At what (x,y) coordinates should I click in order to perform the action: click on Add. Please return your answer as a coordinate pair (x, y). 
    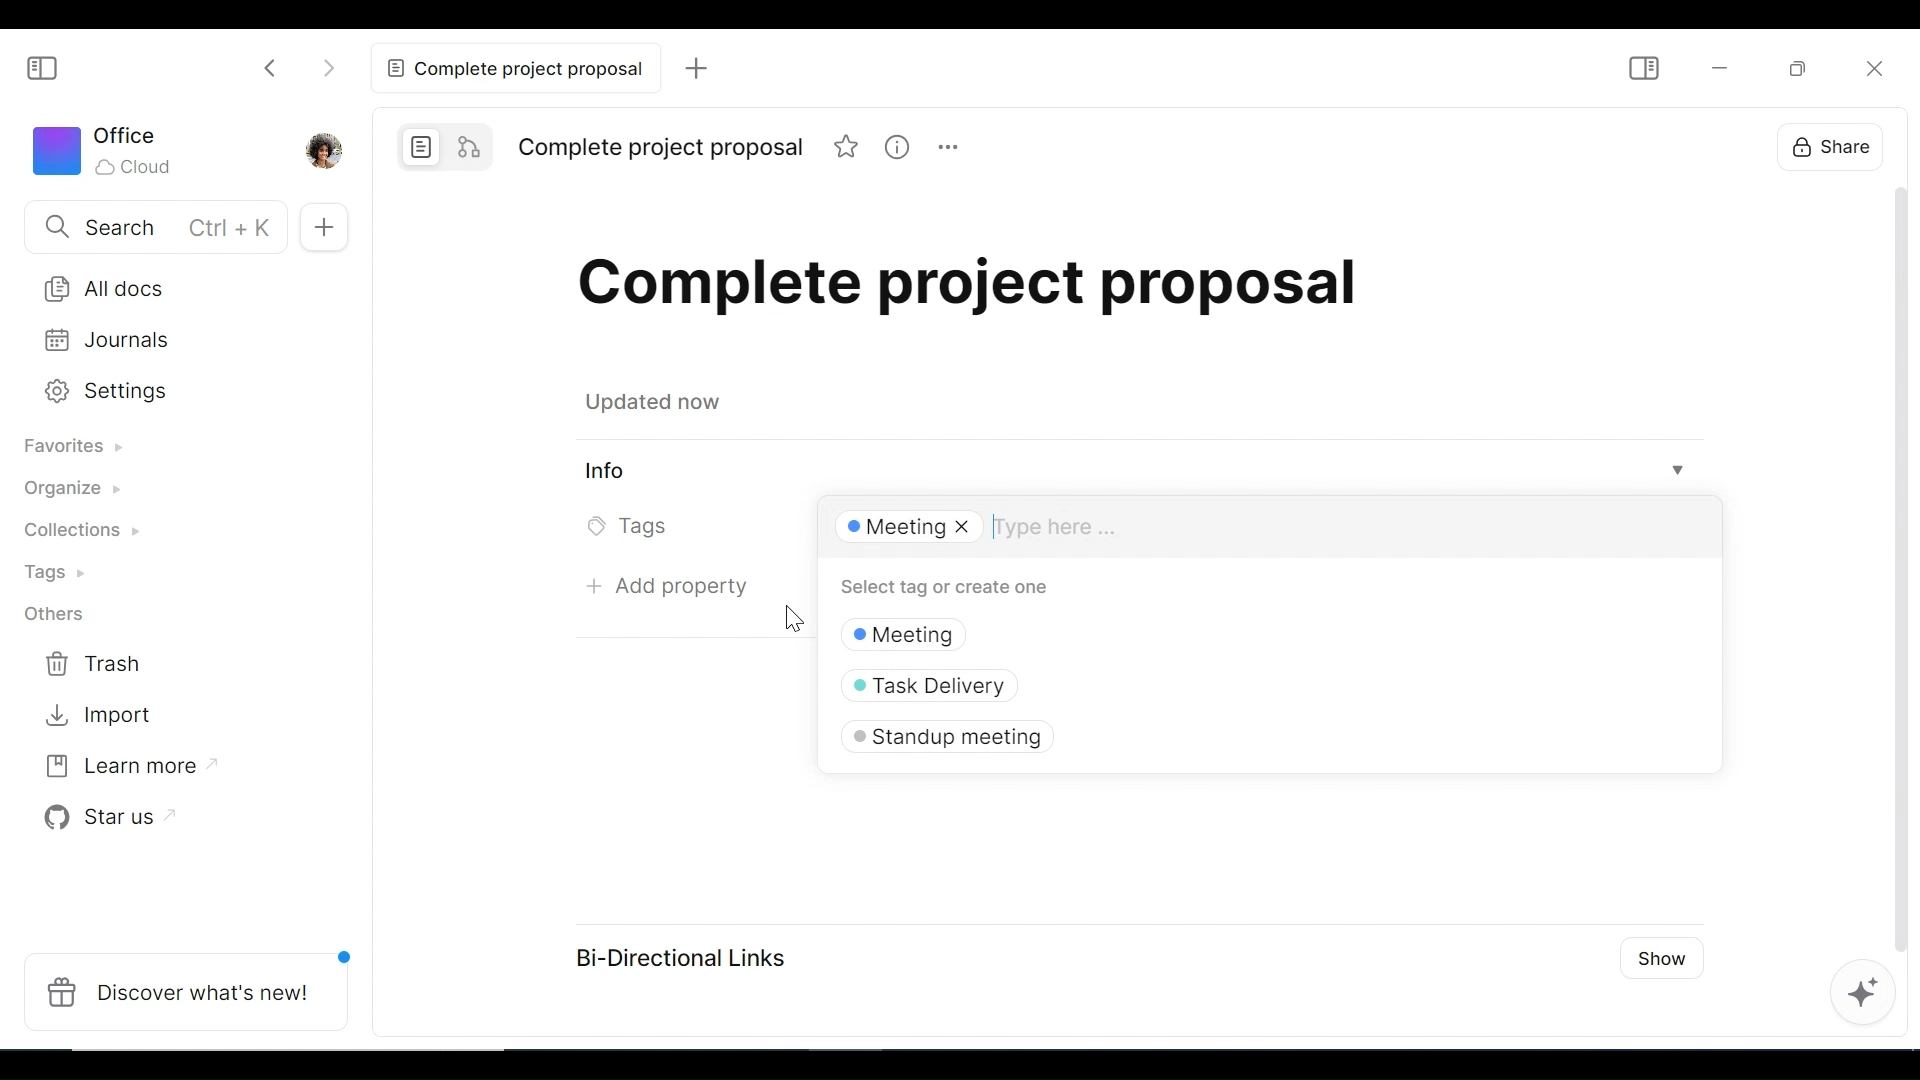
    Looking at the image, I should click on (698, 69).